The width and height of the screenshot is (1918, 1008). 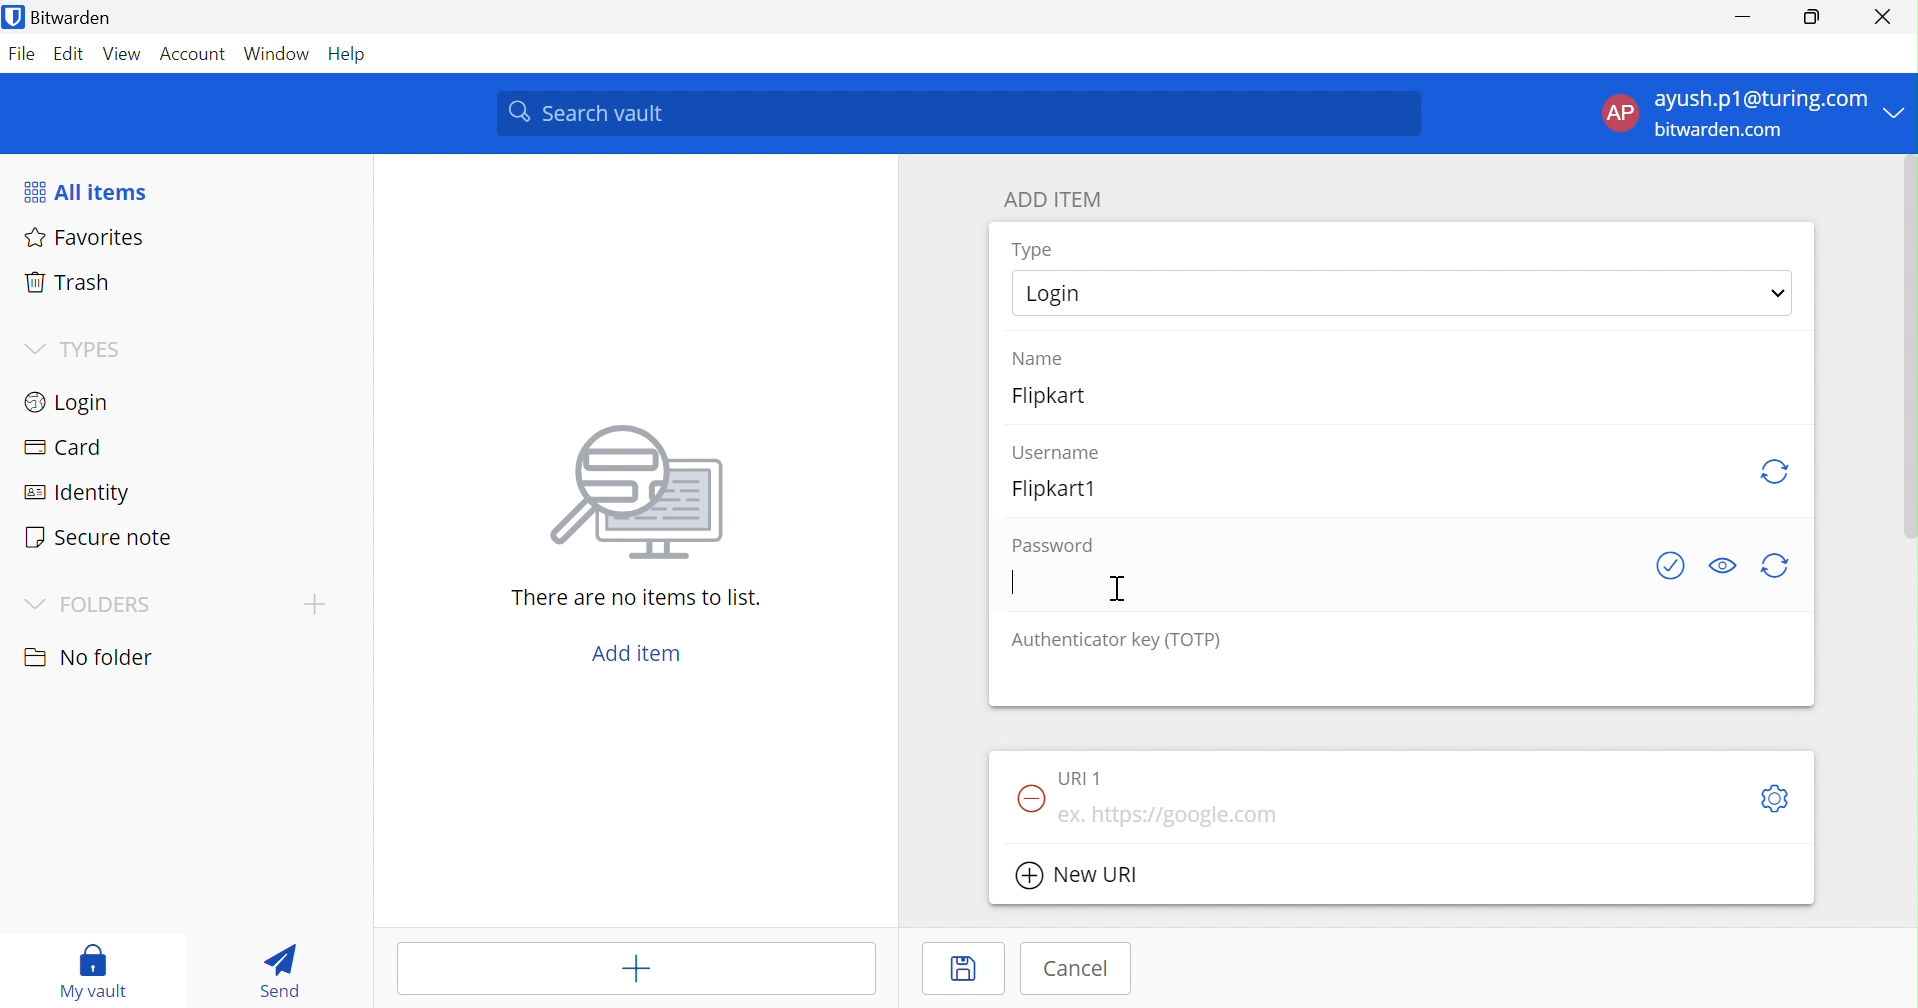 I want to click on Login, so click(x=71, y=405).